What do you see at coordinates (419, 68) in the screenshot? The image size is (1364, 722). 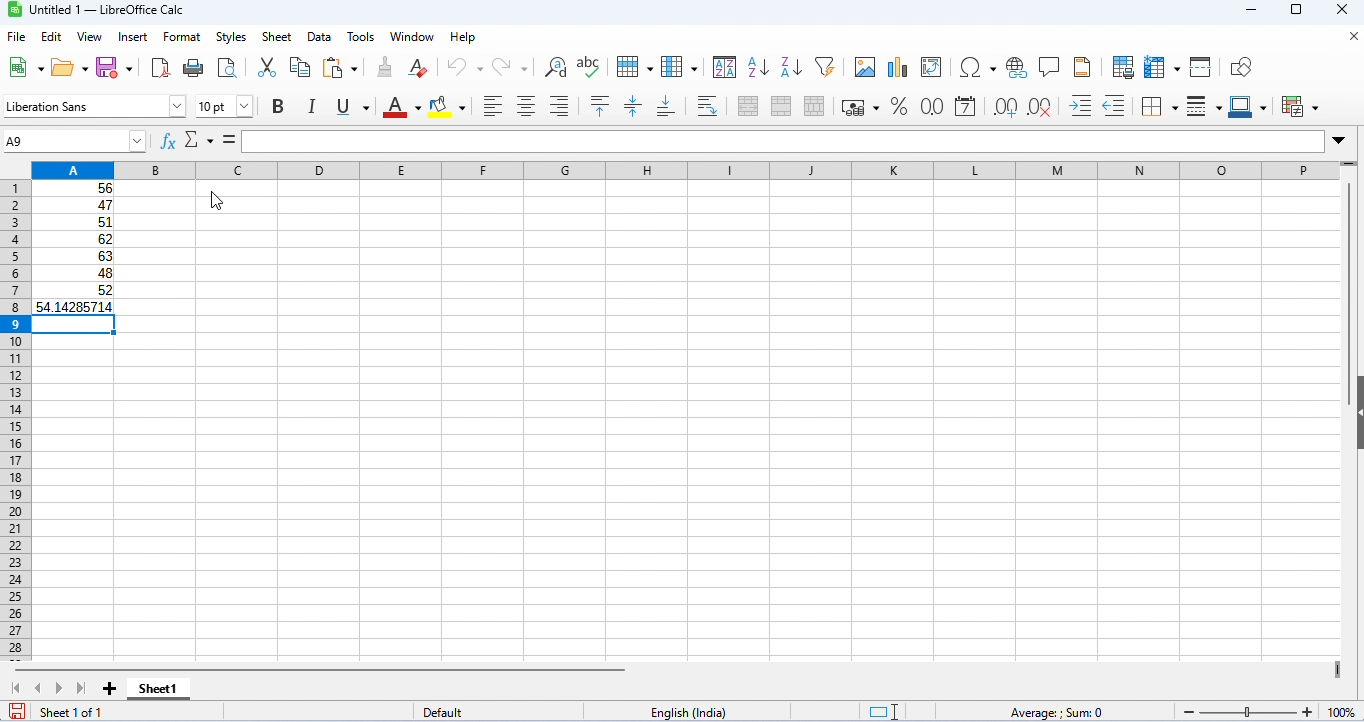 I see `clear direct formatting` at bounding box center [419, 68].